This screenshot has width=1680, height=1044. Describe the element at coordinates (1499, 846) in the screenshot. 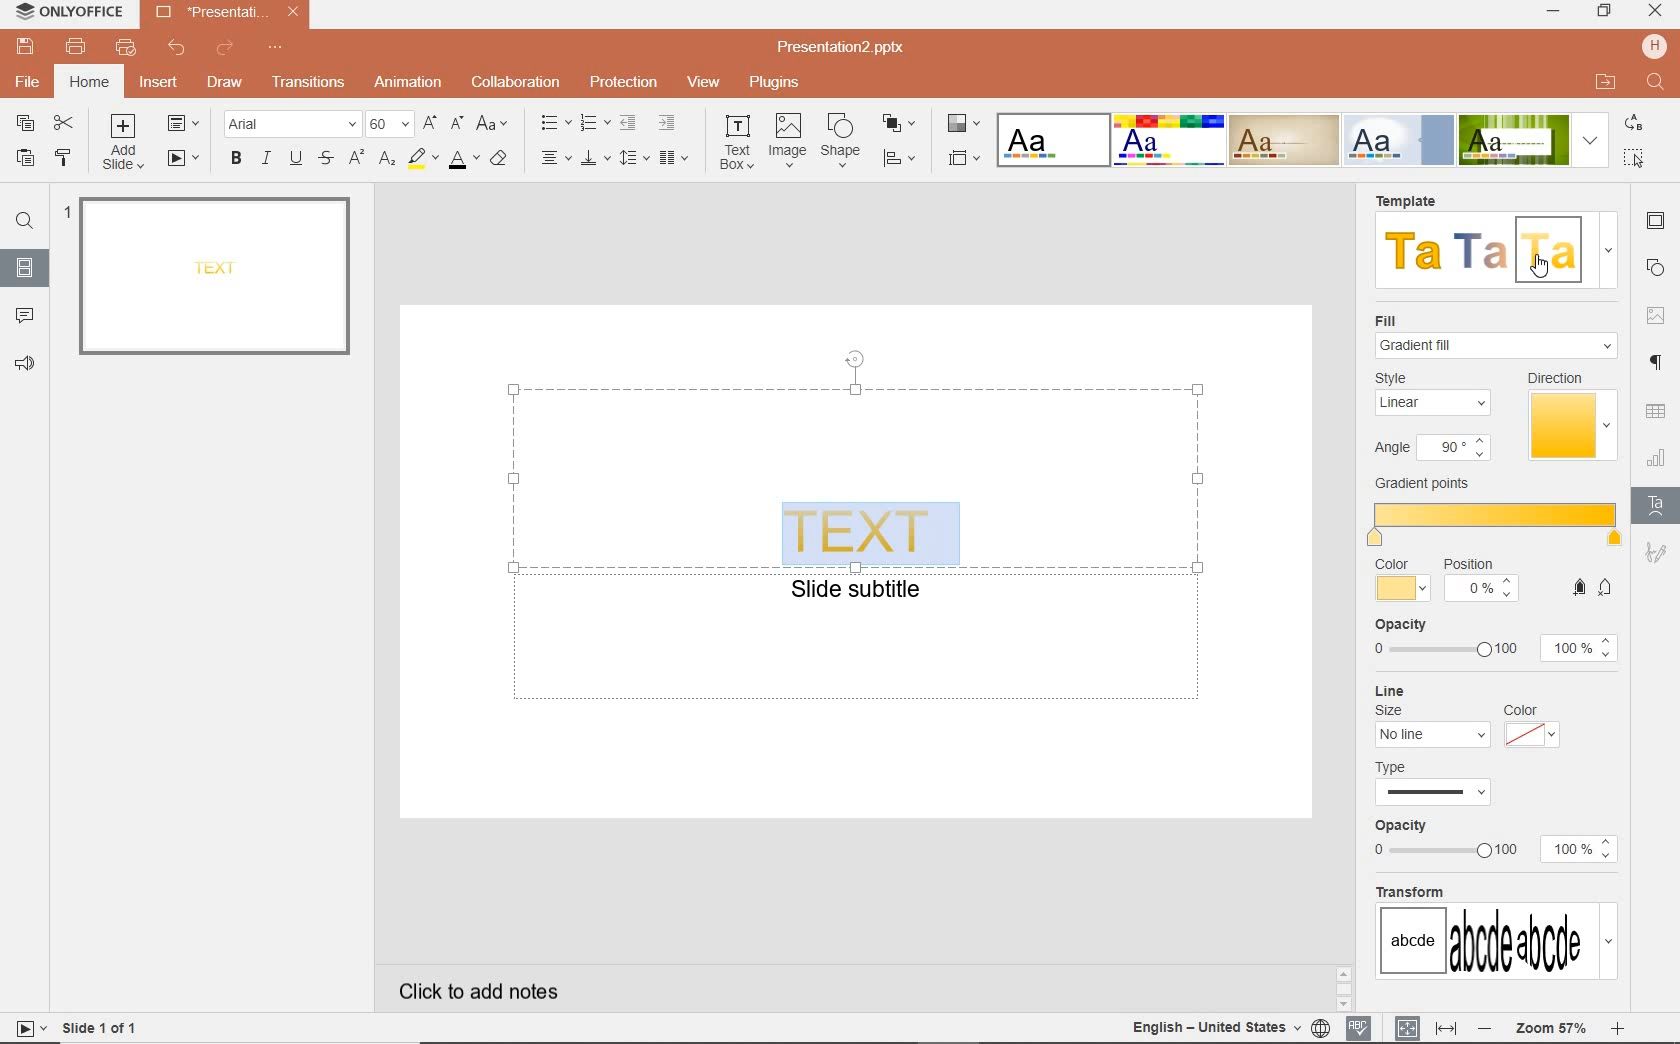

I see `opacity` at that location.